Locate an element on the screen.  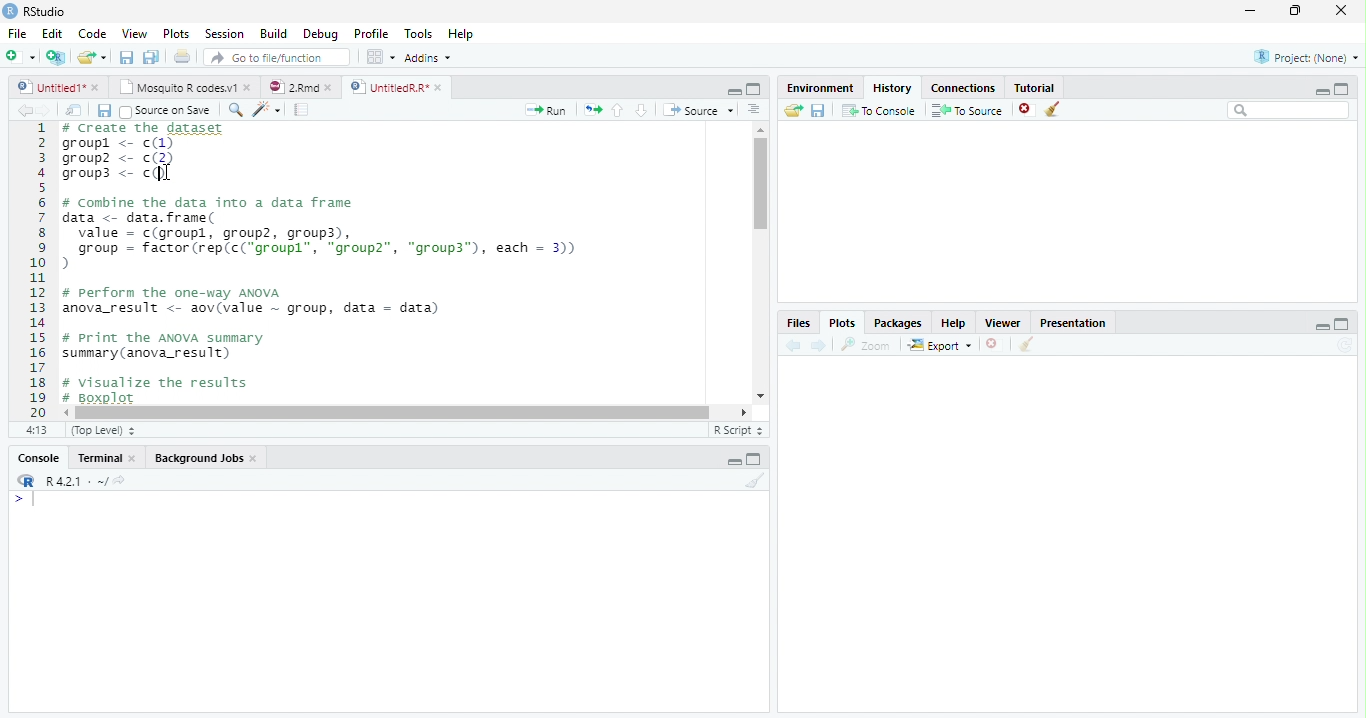
Show in new window is located at coordinates (77, 110).